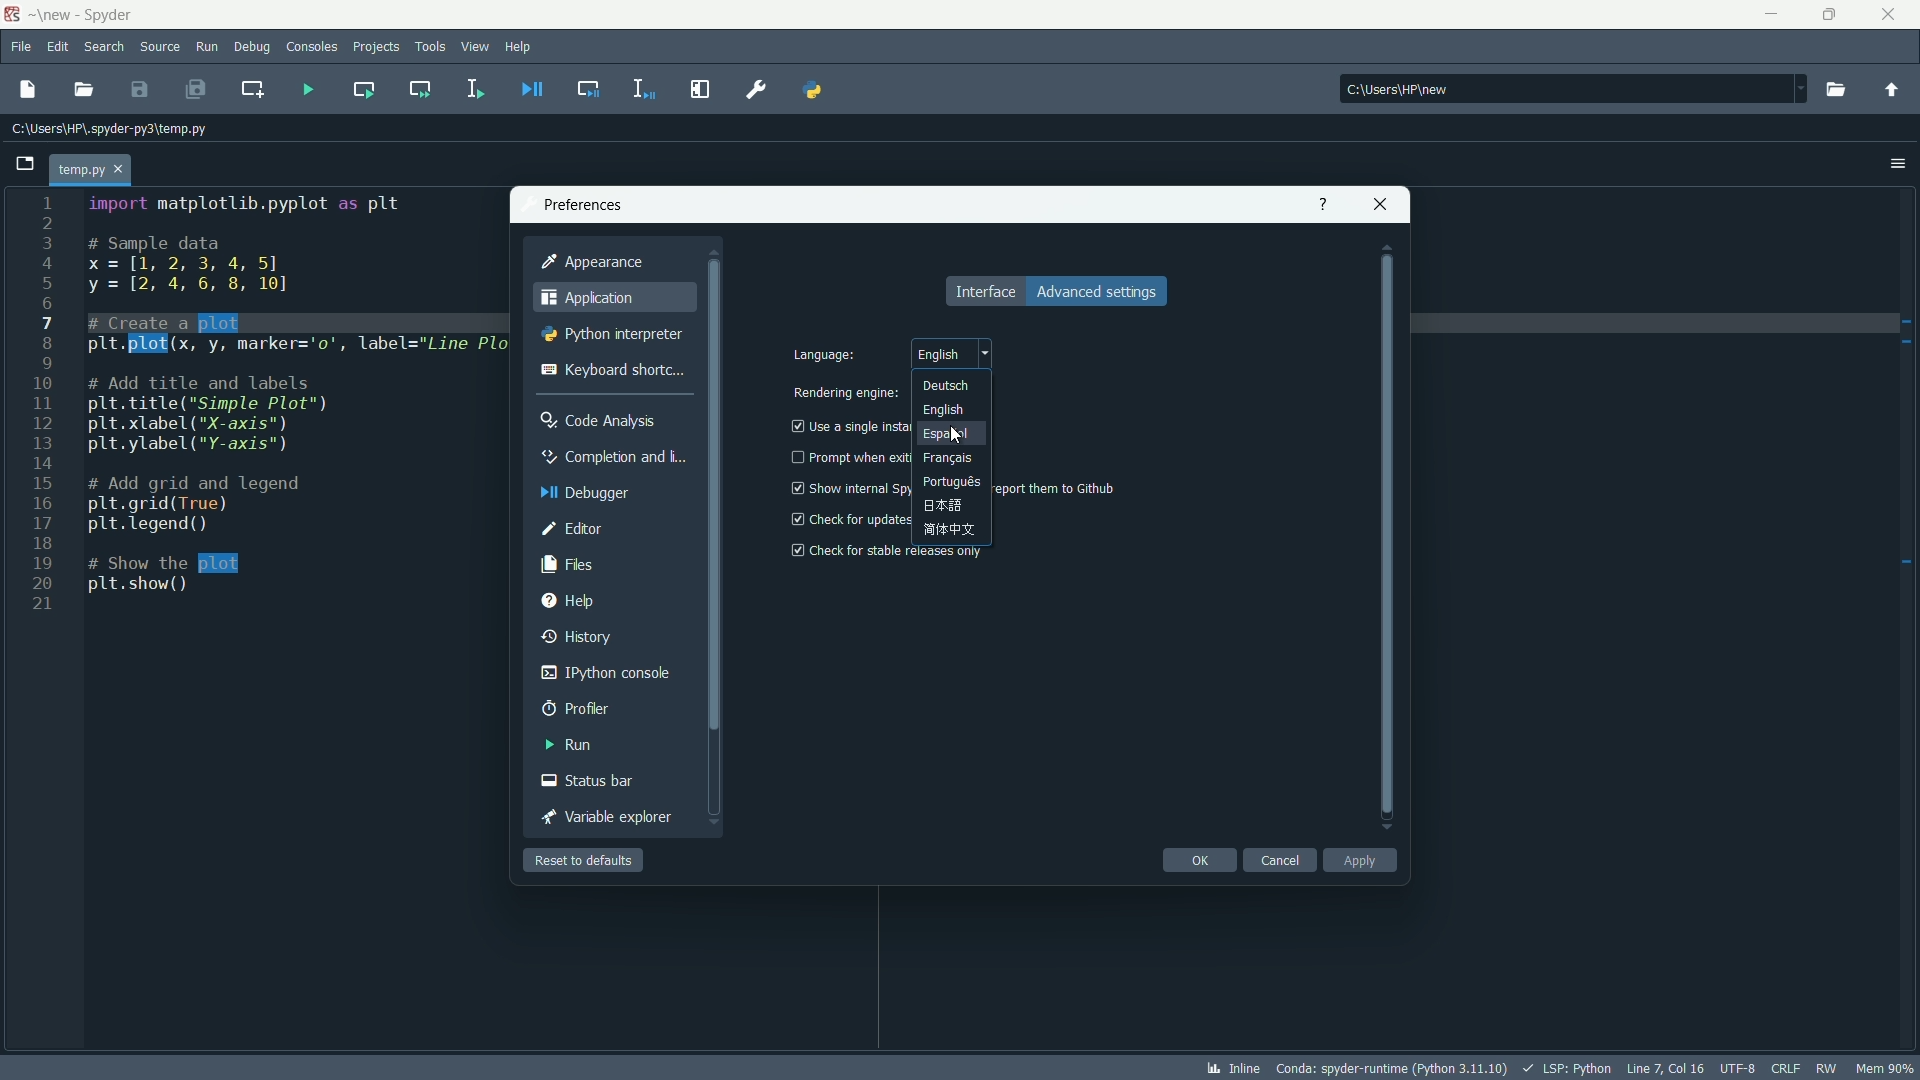 This screenshot has height=1080, width=1920. Describe the element at coordinates (1363, 860) in the screenshot. I see `apply` at that location.